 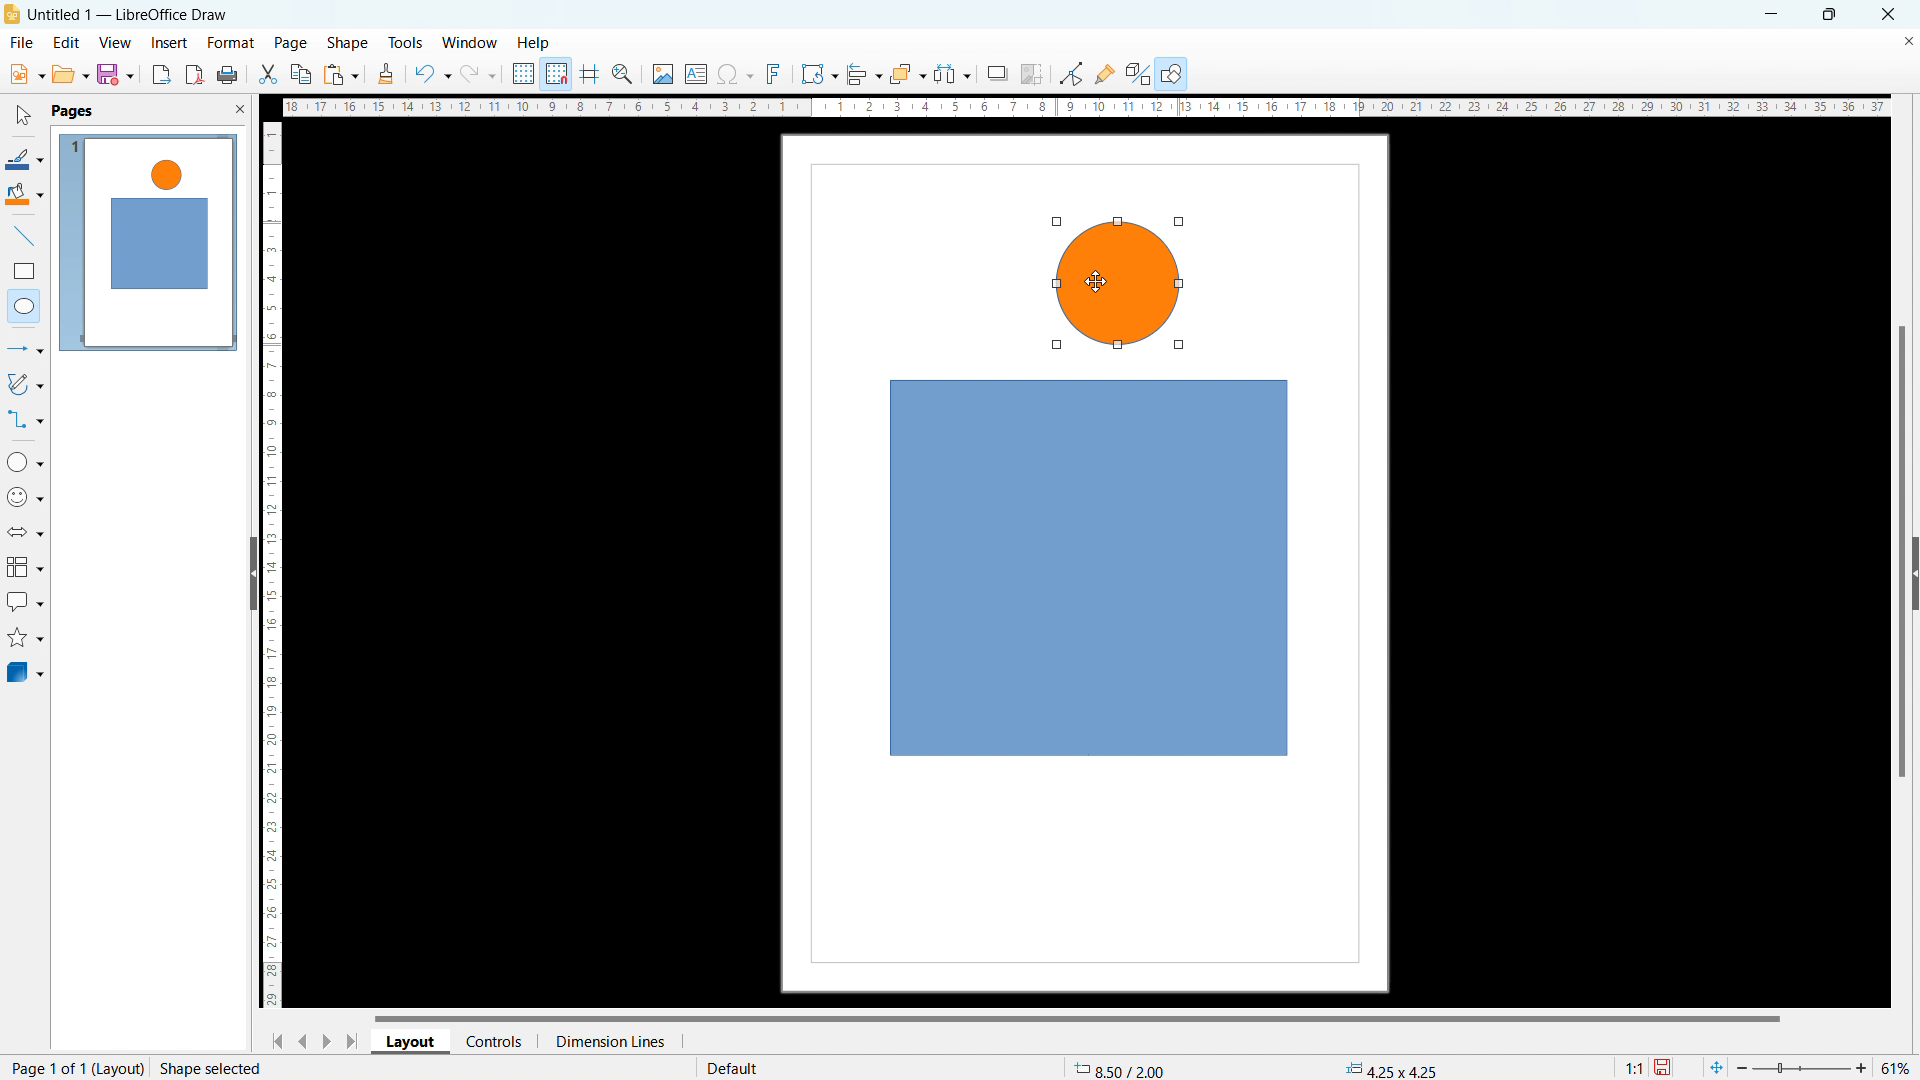 I want to click on insert text box, so click(x=697, y=73).